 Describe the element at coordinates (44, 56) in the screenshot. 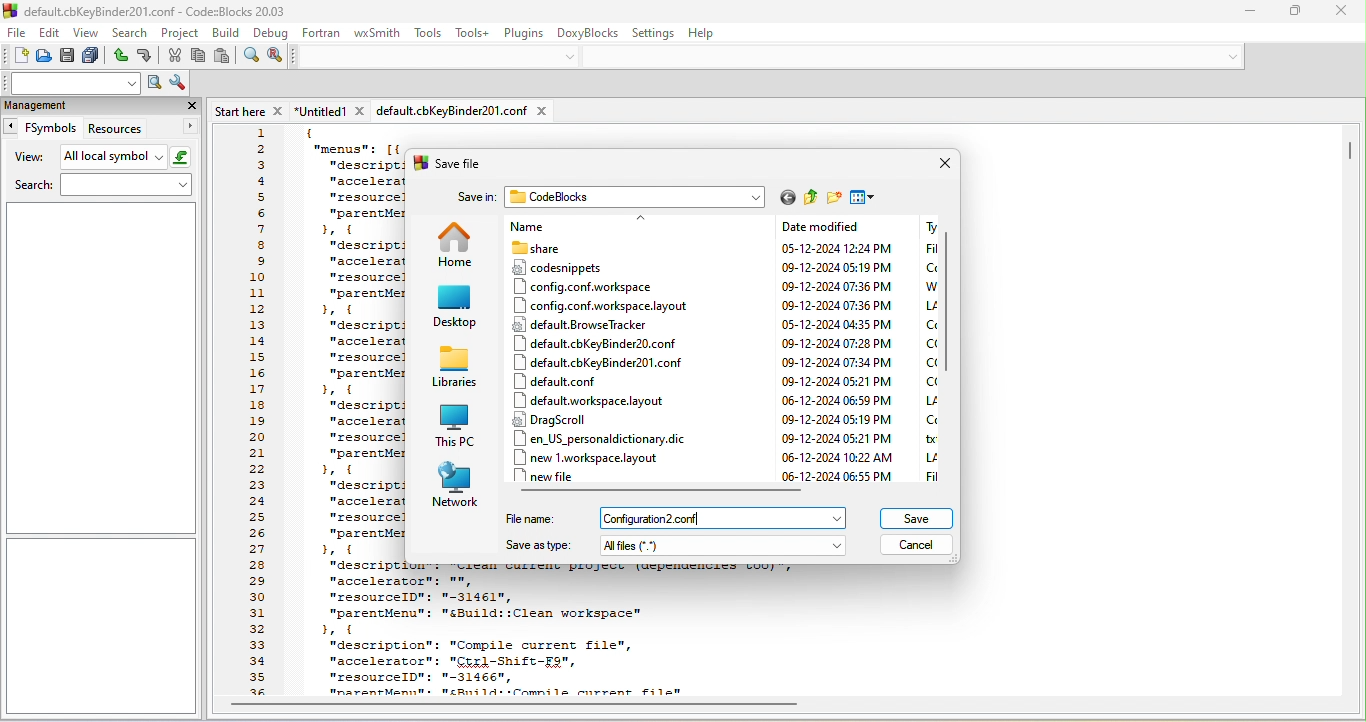

I see `open` at that location.